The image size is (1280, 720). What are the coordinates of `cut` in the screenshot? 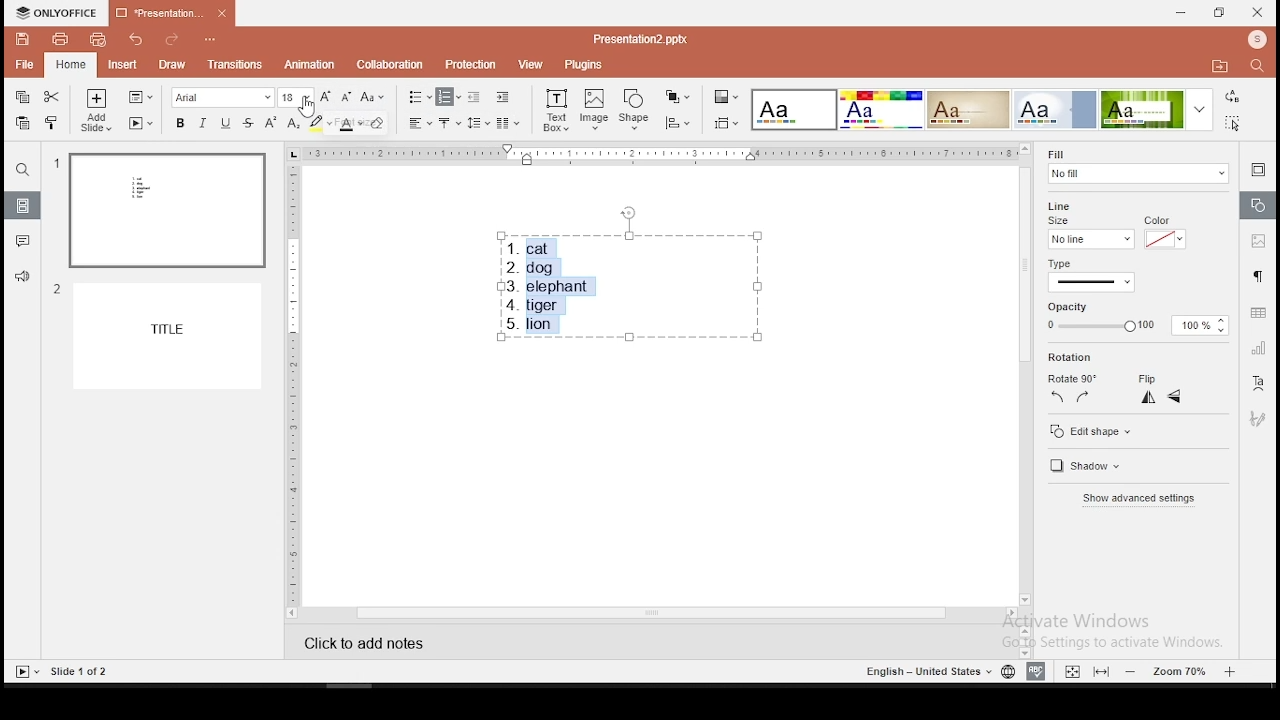 It's located at (50, 98).